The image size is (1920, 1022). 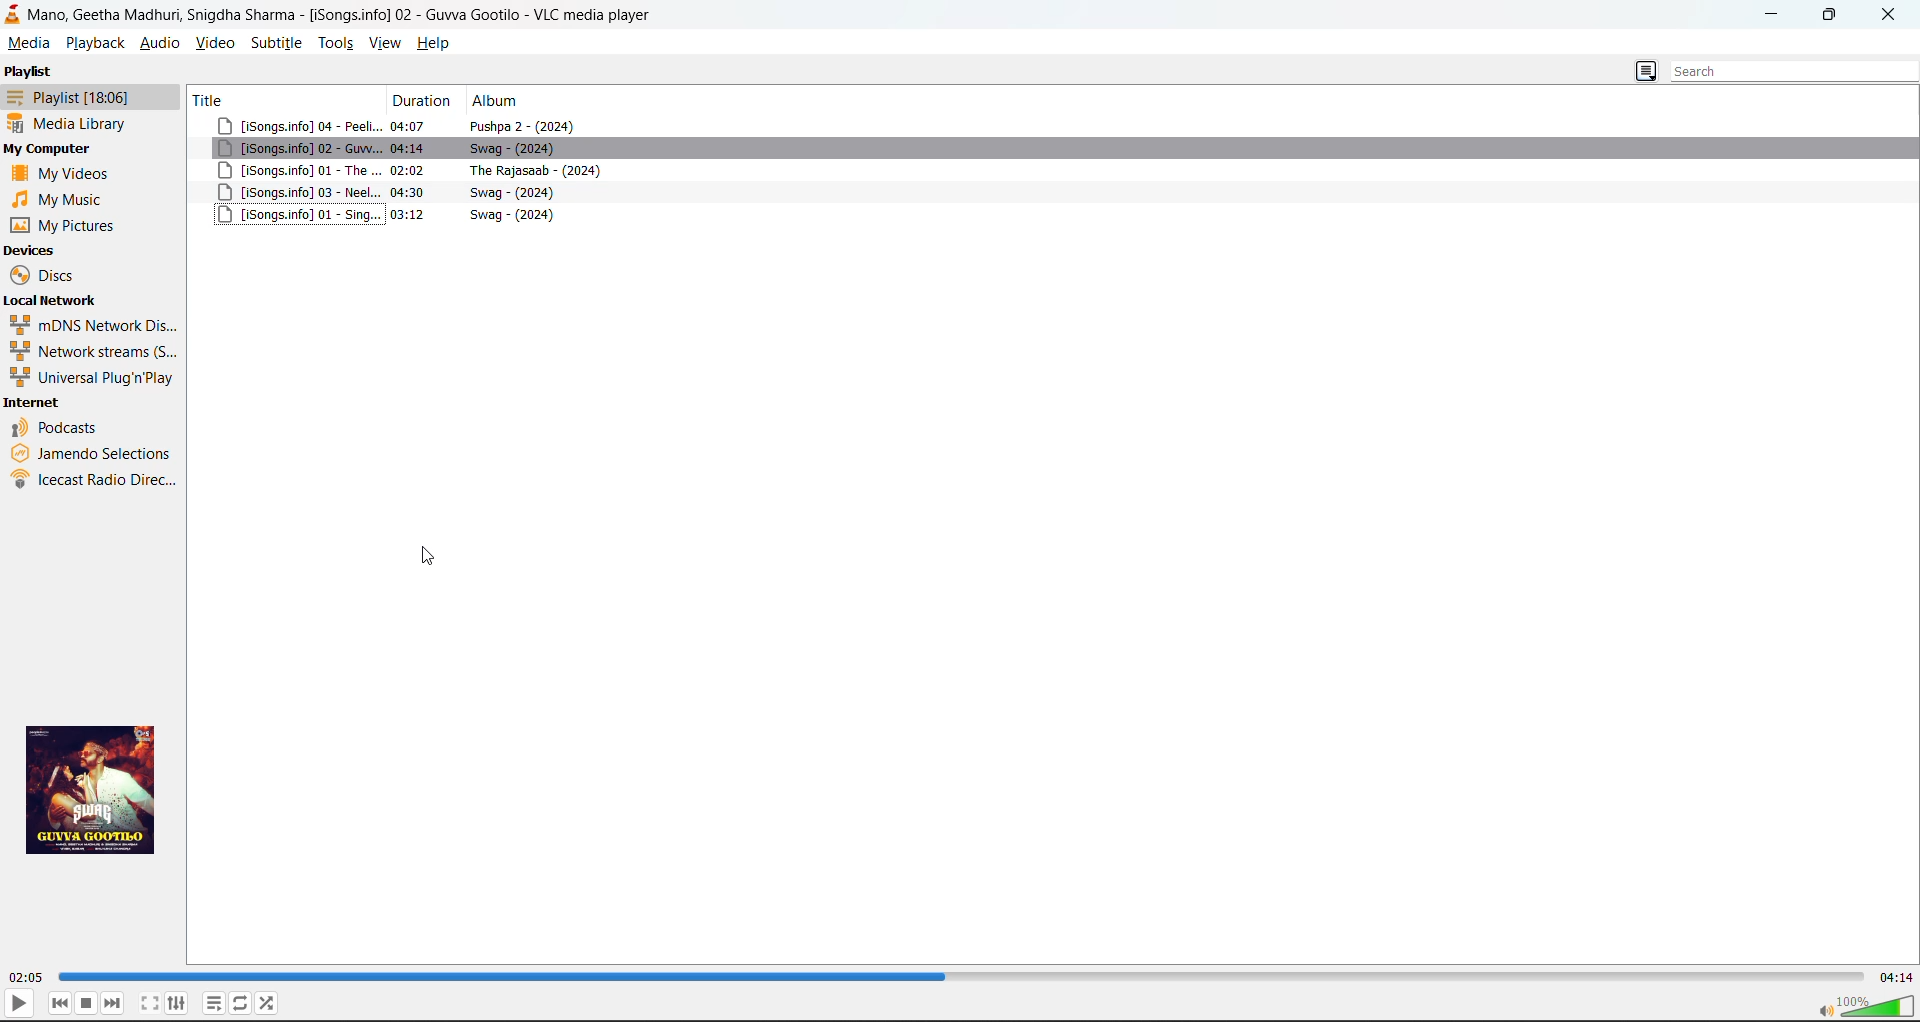 I want to click on cursor, so click(x=431, y=553).